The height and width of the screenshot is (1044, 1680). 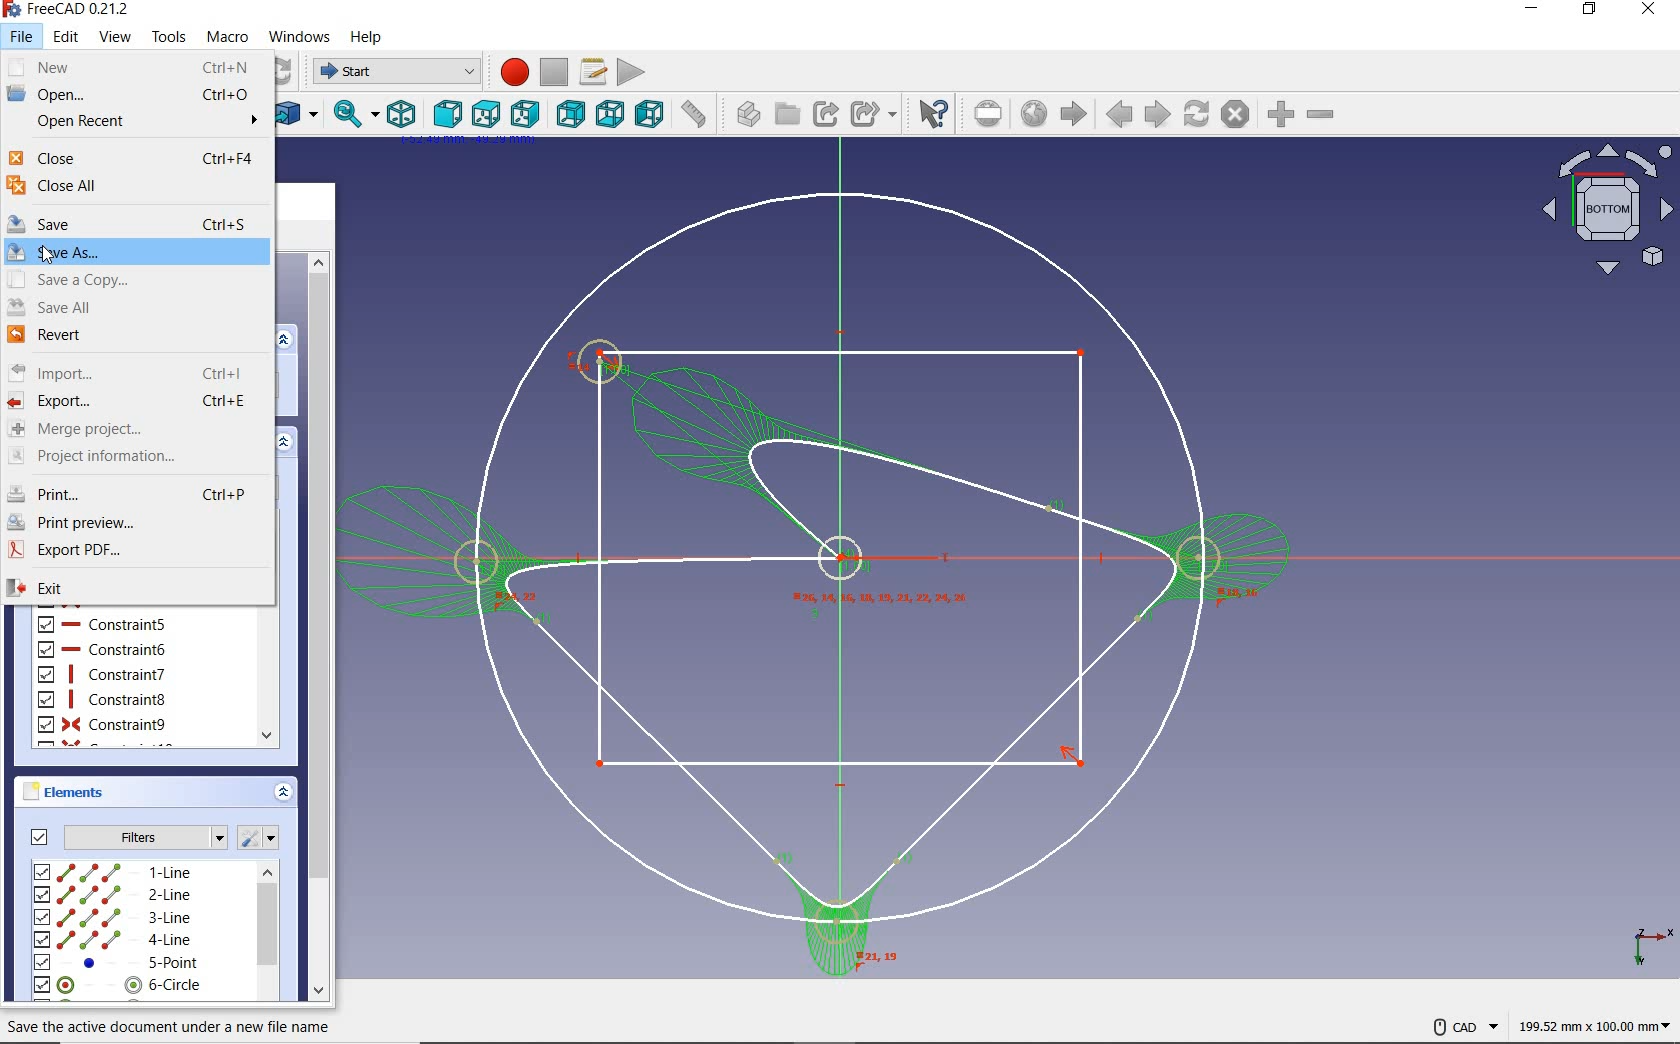 I want to click on dimensions, so click(x=1592, y=1028).